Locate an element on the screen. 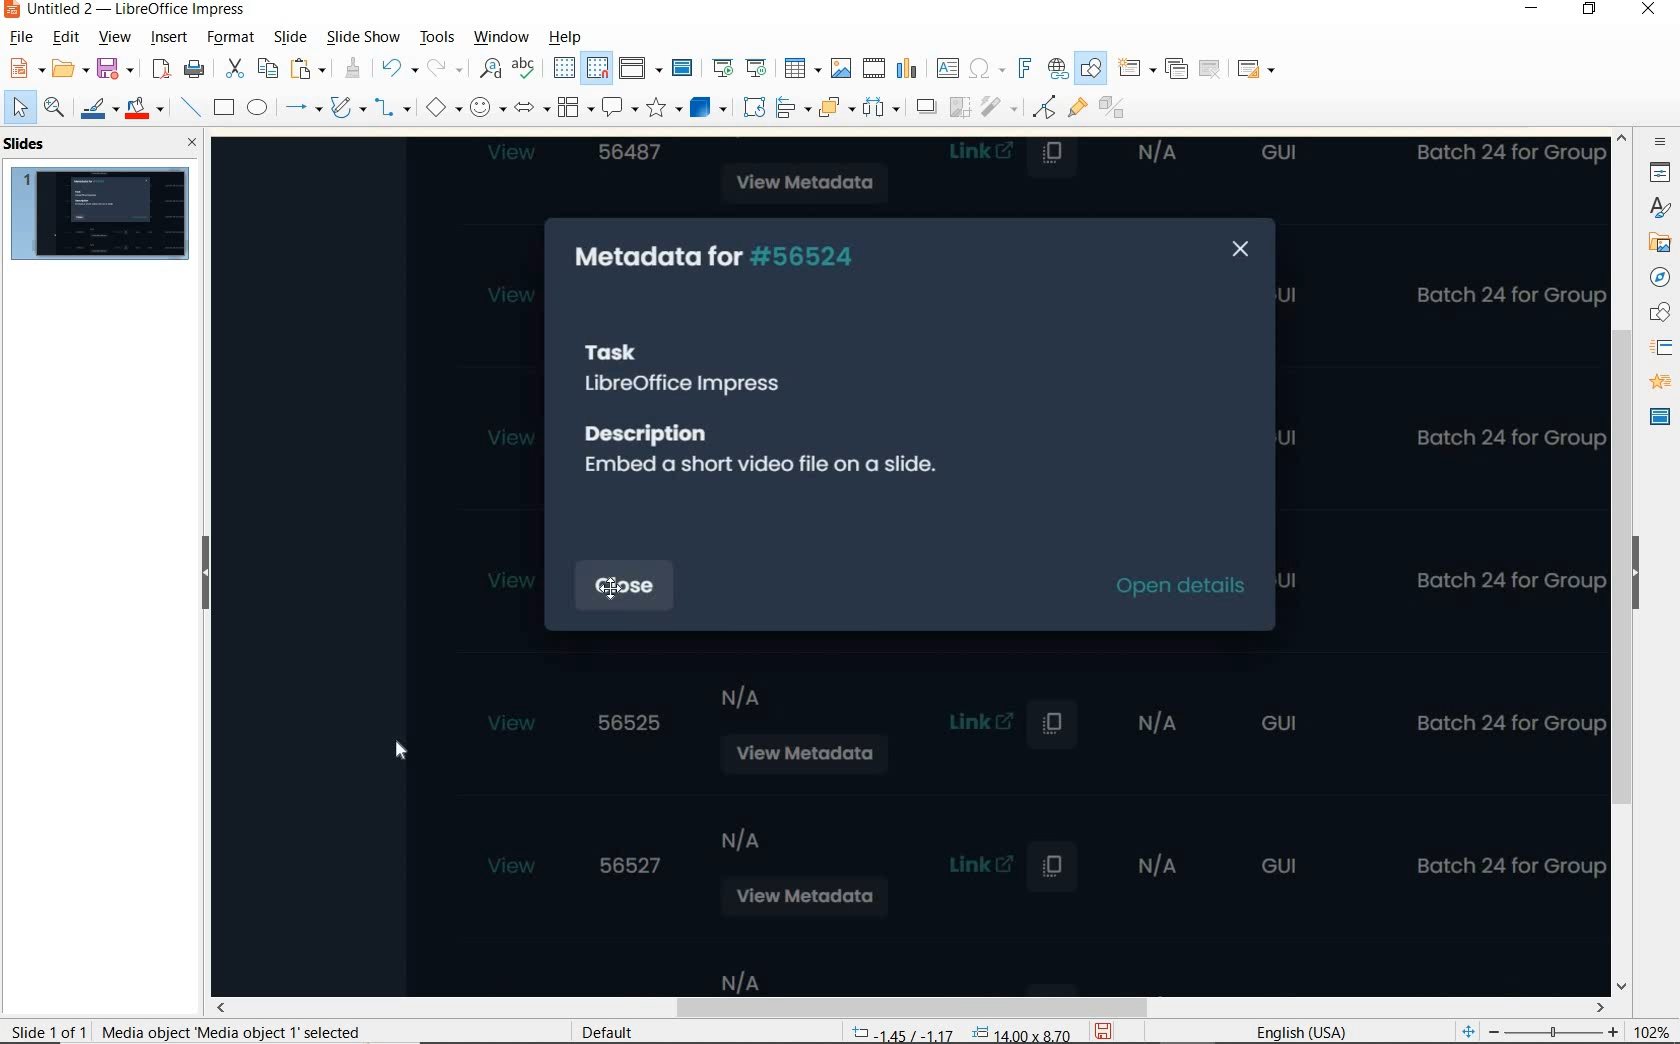 The width and height of the screenshot is (1680, 1044). WINDOW is located at coordinates (499, 38).